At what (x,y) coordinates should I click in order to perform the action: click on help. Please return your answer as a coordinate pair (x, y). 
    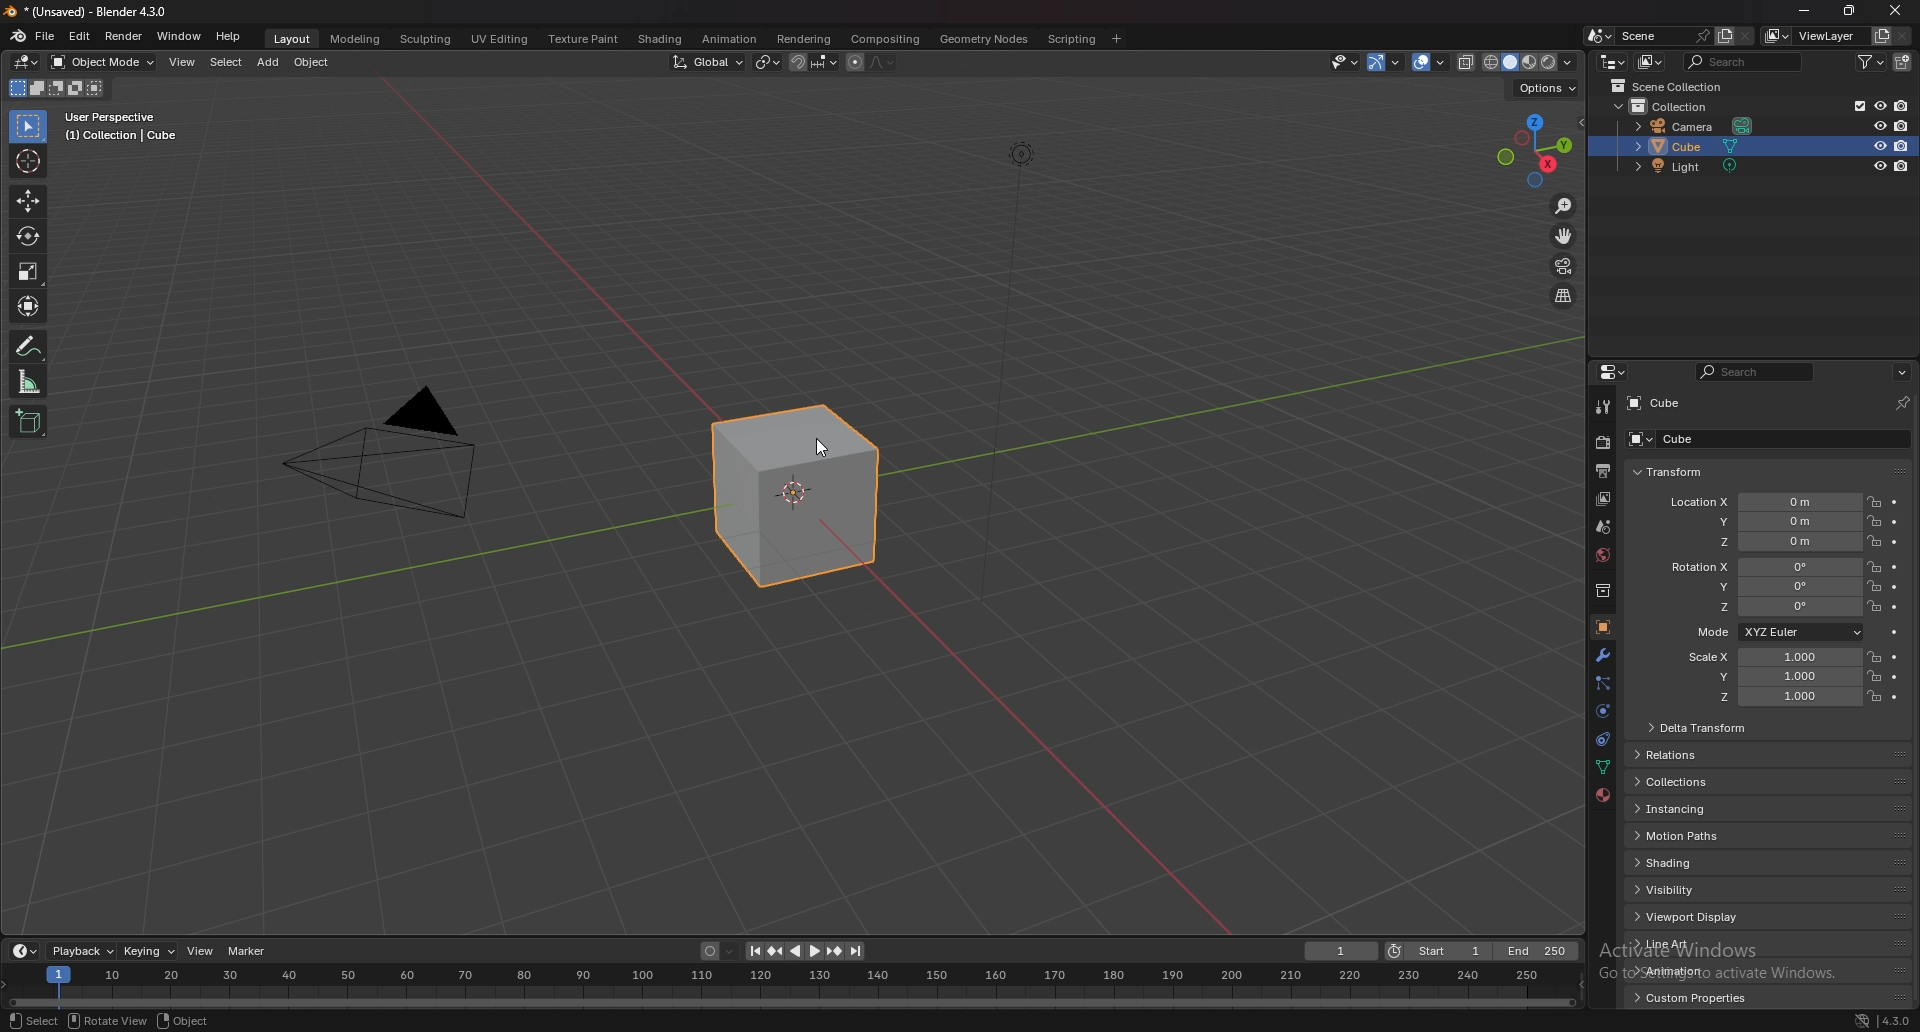
    Looking at the image, I should click on (229, 36).